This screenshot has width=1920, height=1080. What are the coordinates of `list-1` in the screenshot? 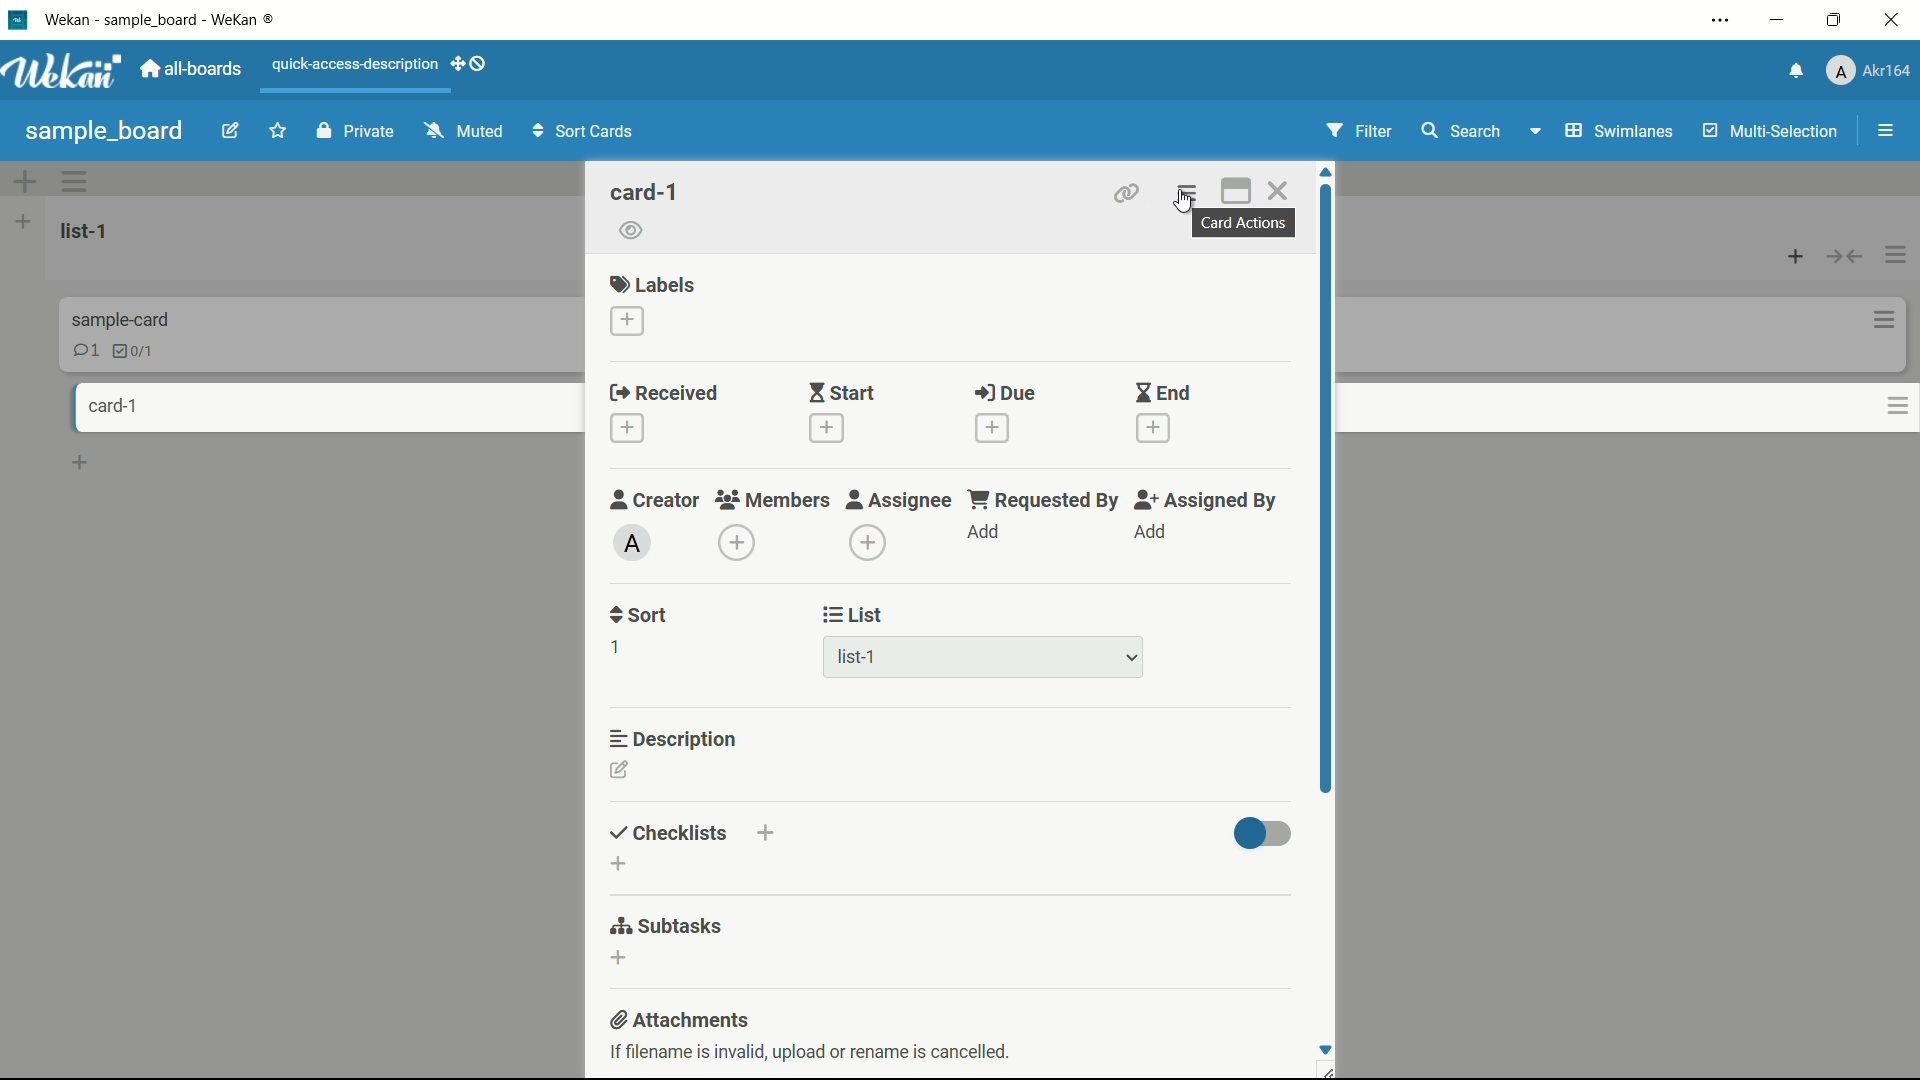 It's located at (85, 232).